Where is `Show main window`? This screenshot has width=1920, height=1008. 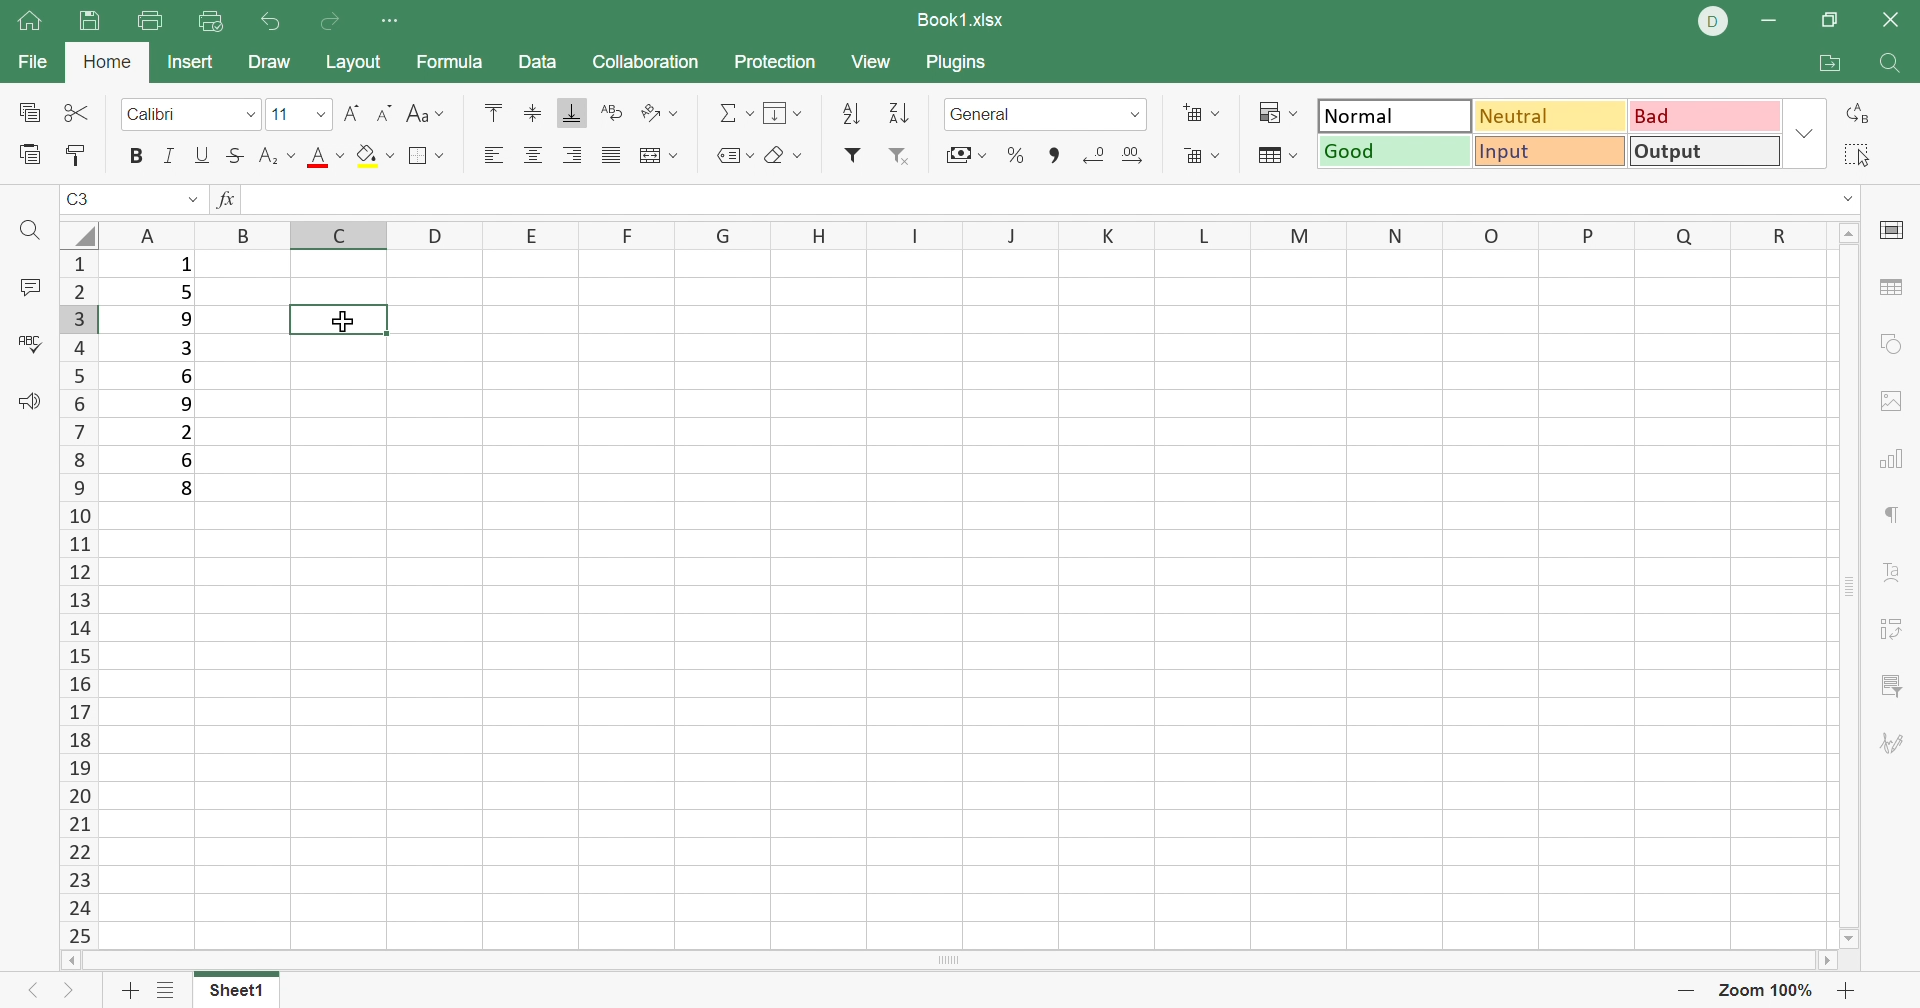
Show main window is located at coordinates (27, 19).